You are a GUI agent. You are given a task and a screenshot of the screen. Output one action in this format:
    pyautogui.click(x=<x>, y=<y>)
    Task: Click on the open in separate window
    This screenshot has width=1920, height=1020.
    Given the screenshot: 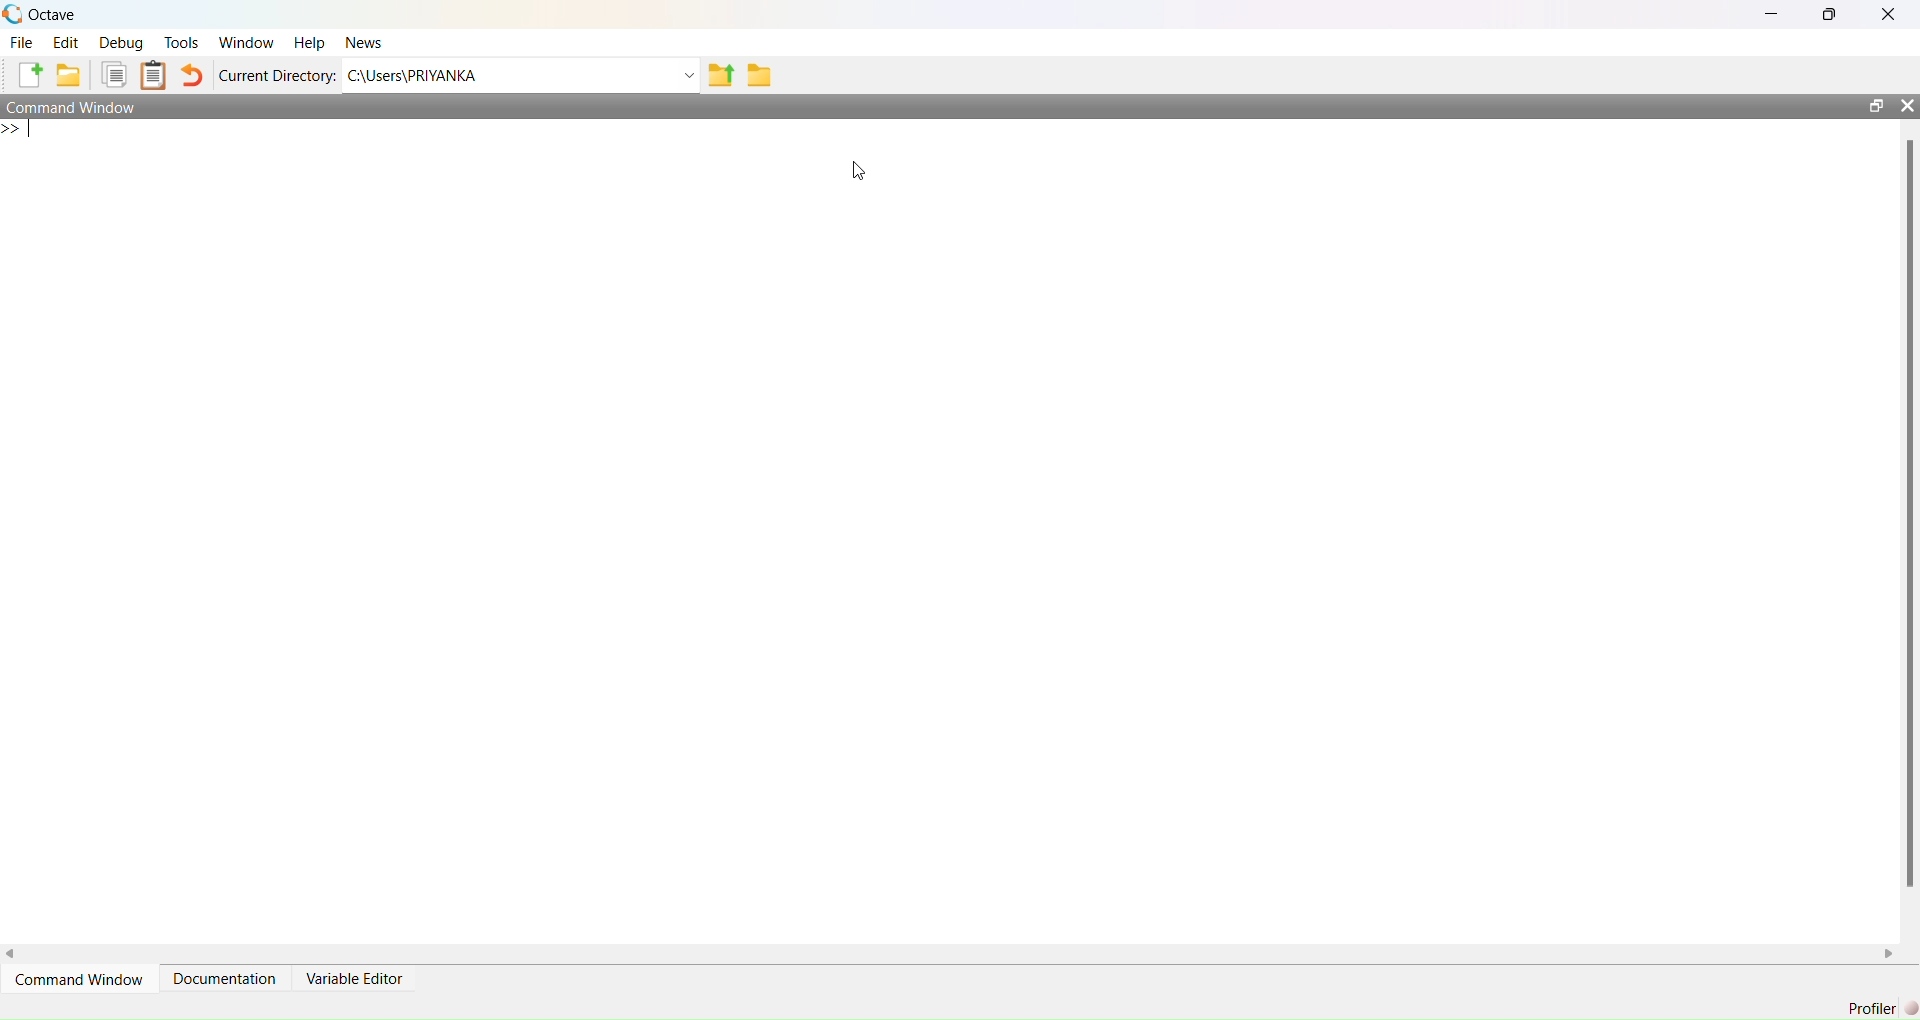 What is the action you would take?
    pyautogui.click(x=1877, y=106)
    